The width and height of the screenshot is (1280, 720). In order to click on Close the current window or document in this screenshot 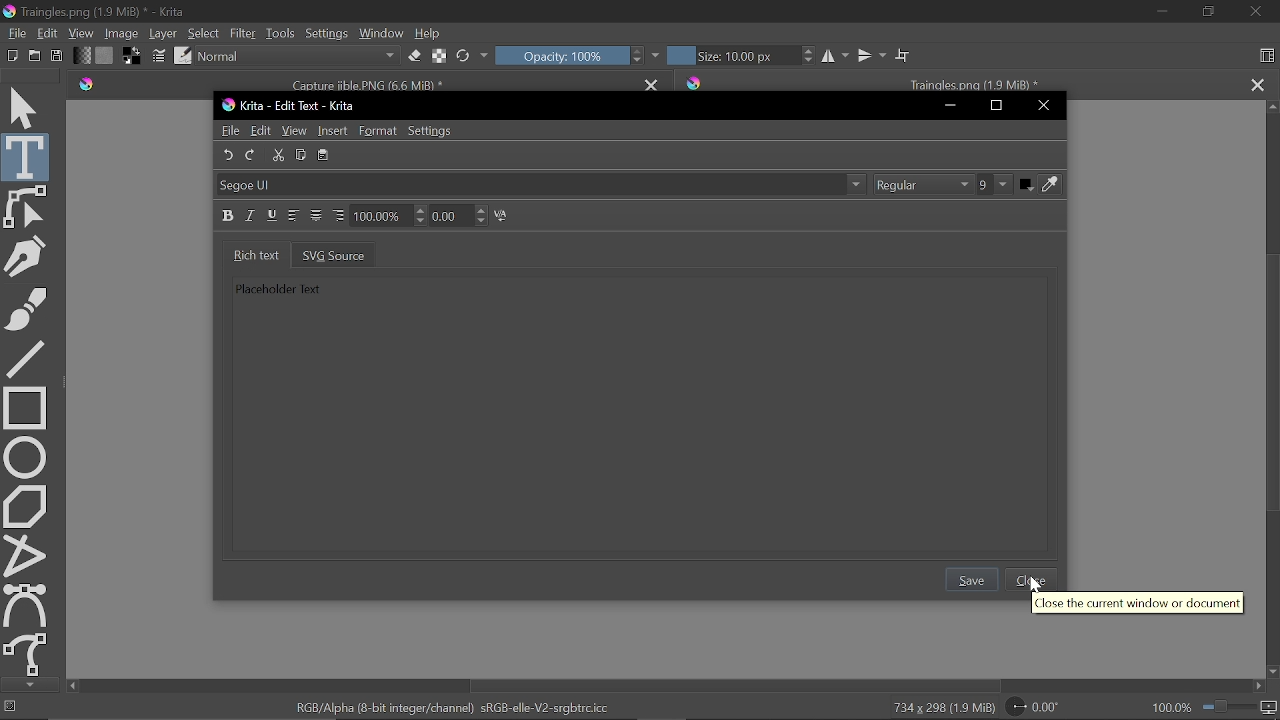, I will do `click(1138, 604)`.